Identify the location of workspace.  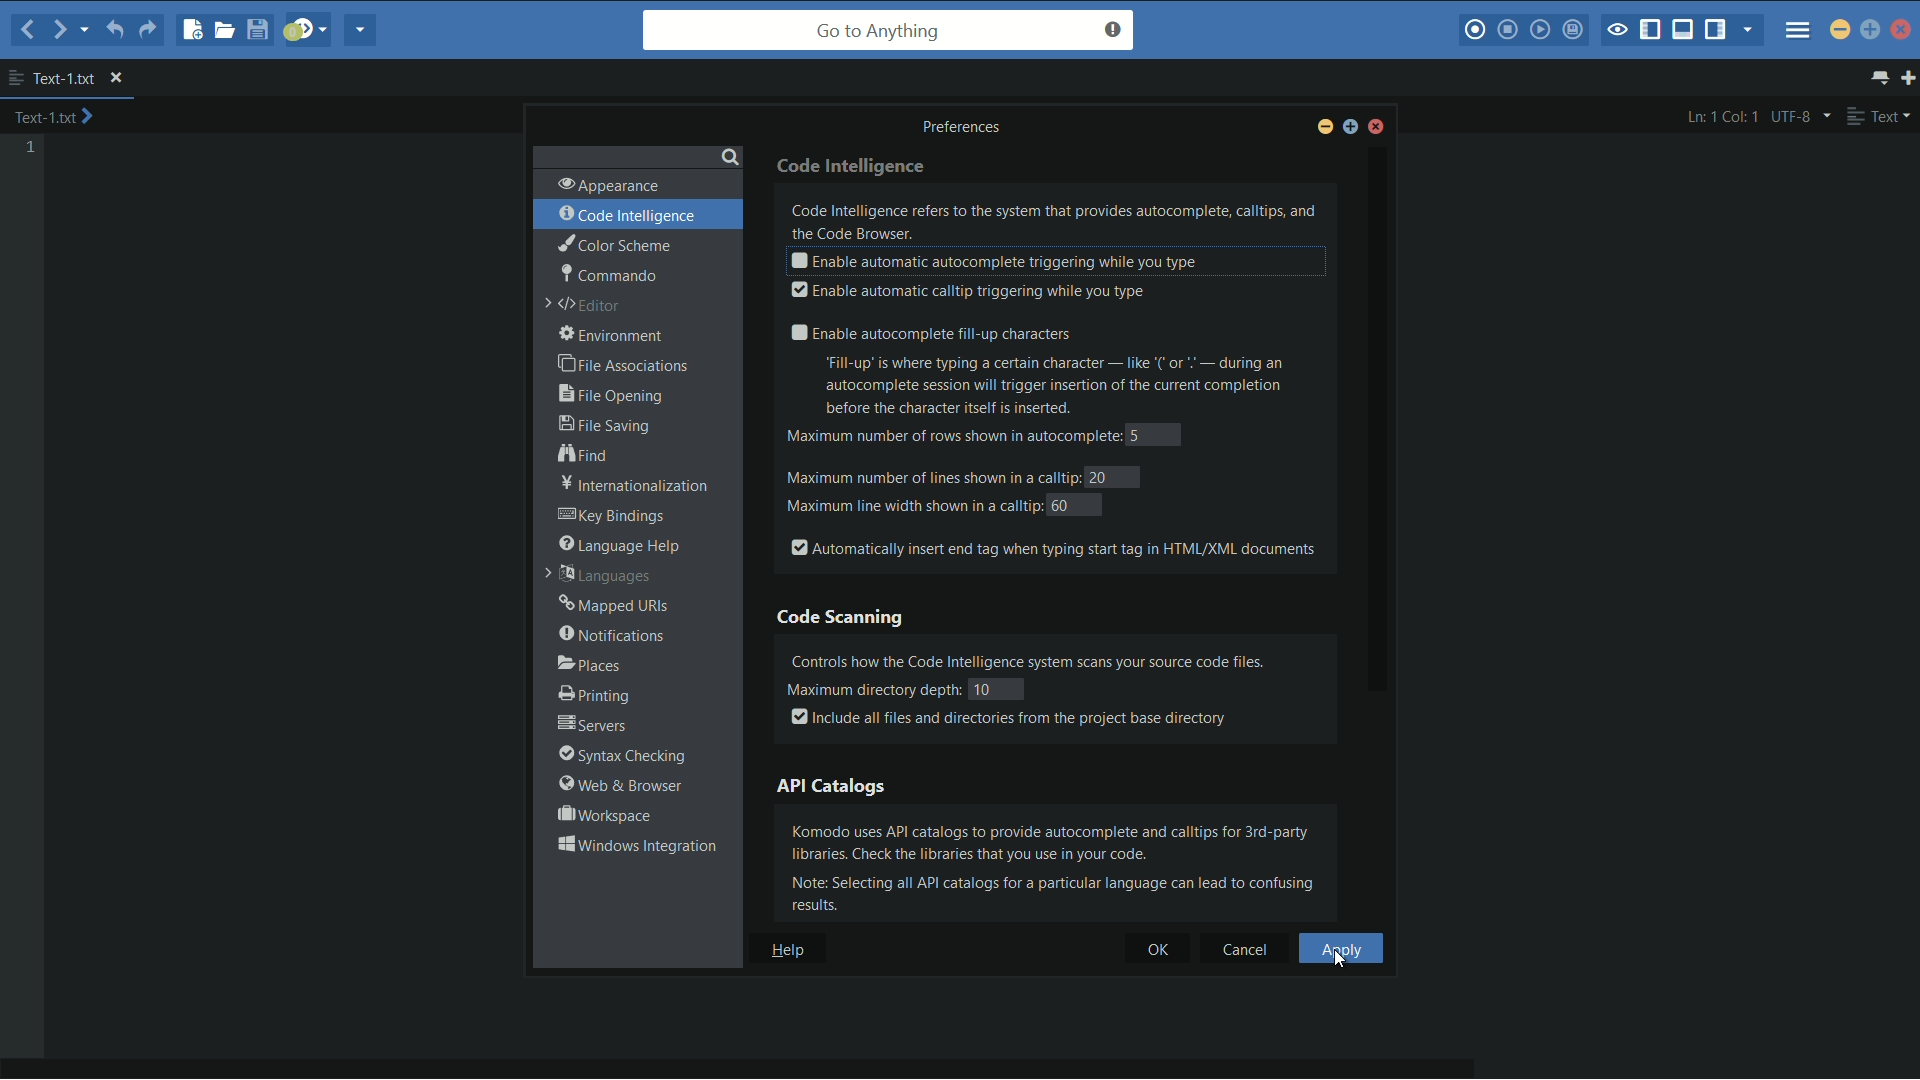
(603, 815).